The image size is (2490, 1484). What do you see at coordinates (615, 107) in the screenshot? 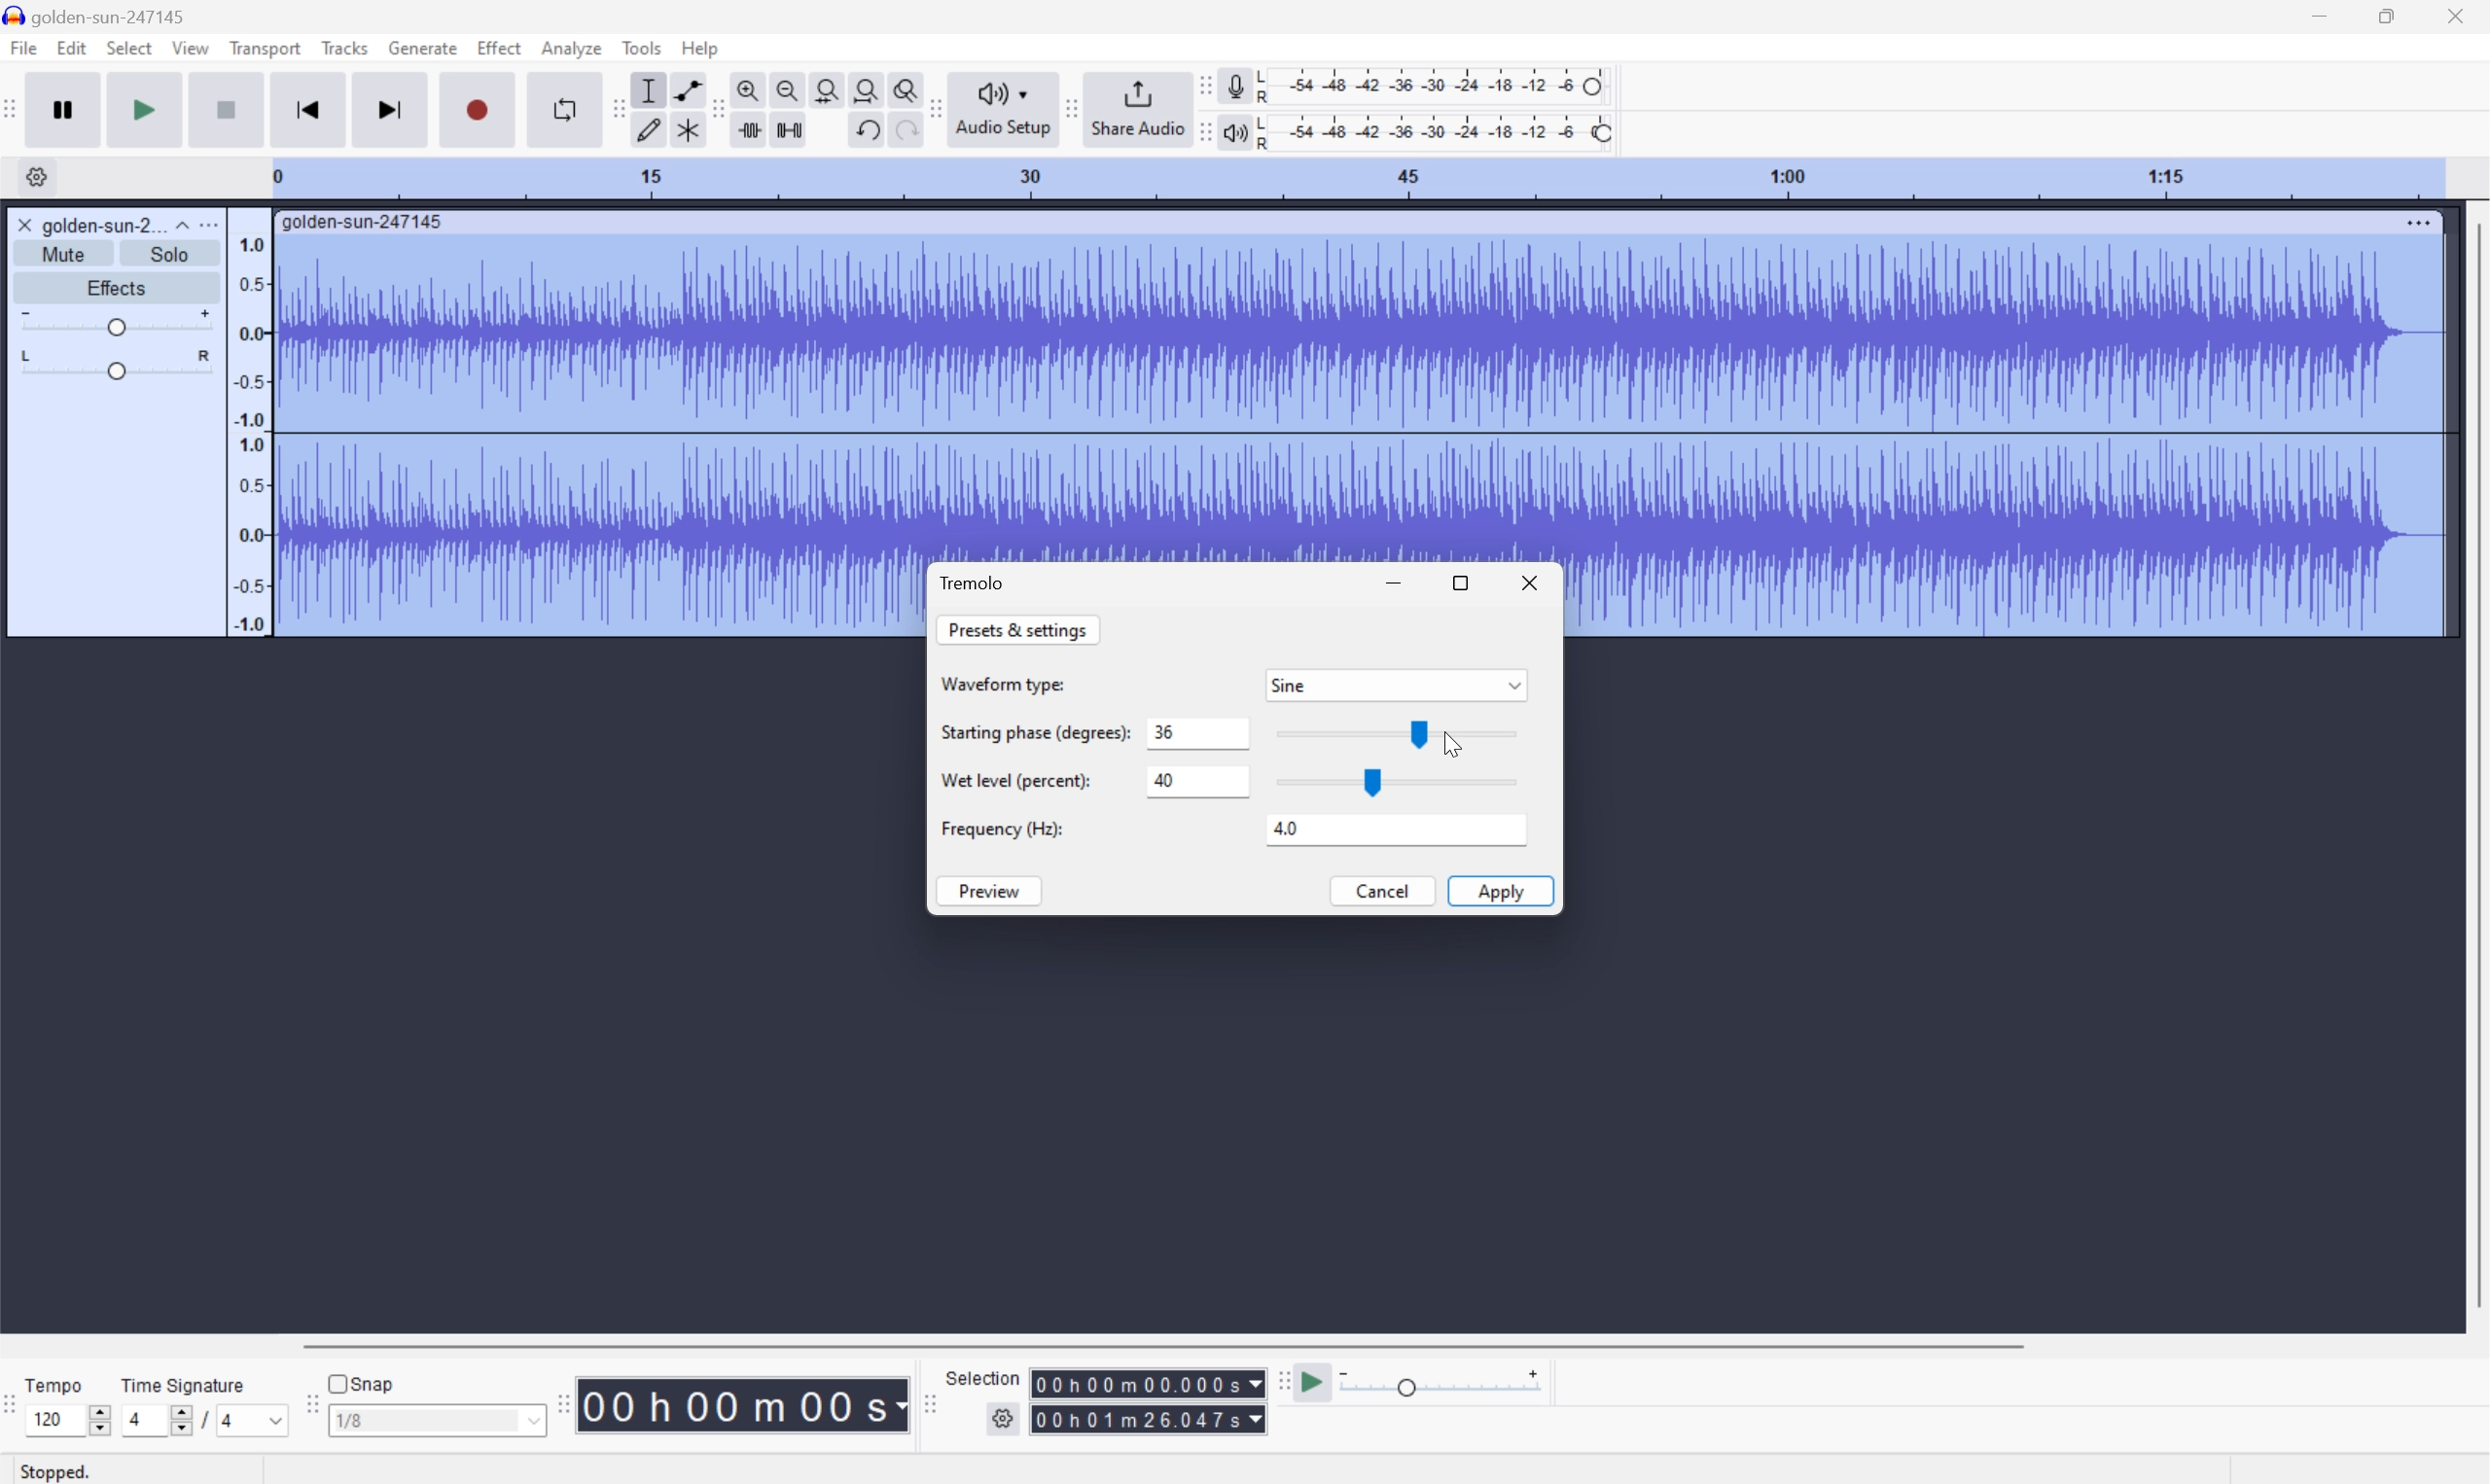
I see `Audacity tools toolbar` at bounding box center [615, 107].